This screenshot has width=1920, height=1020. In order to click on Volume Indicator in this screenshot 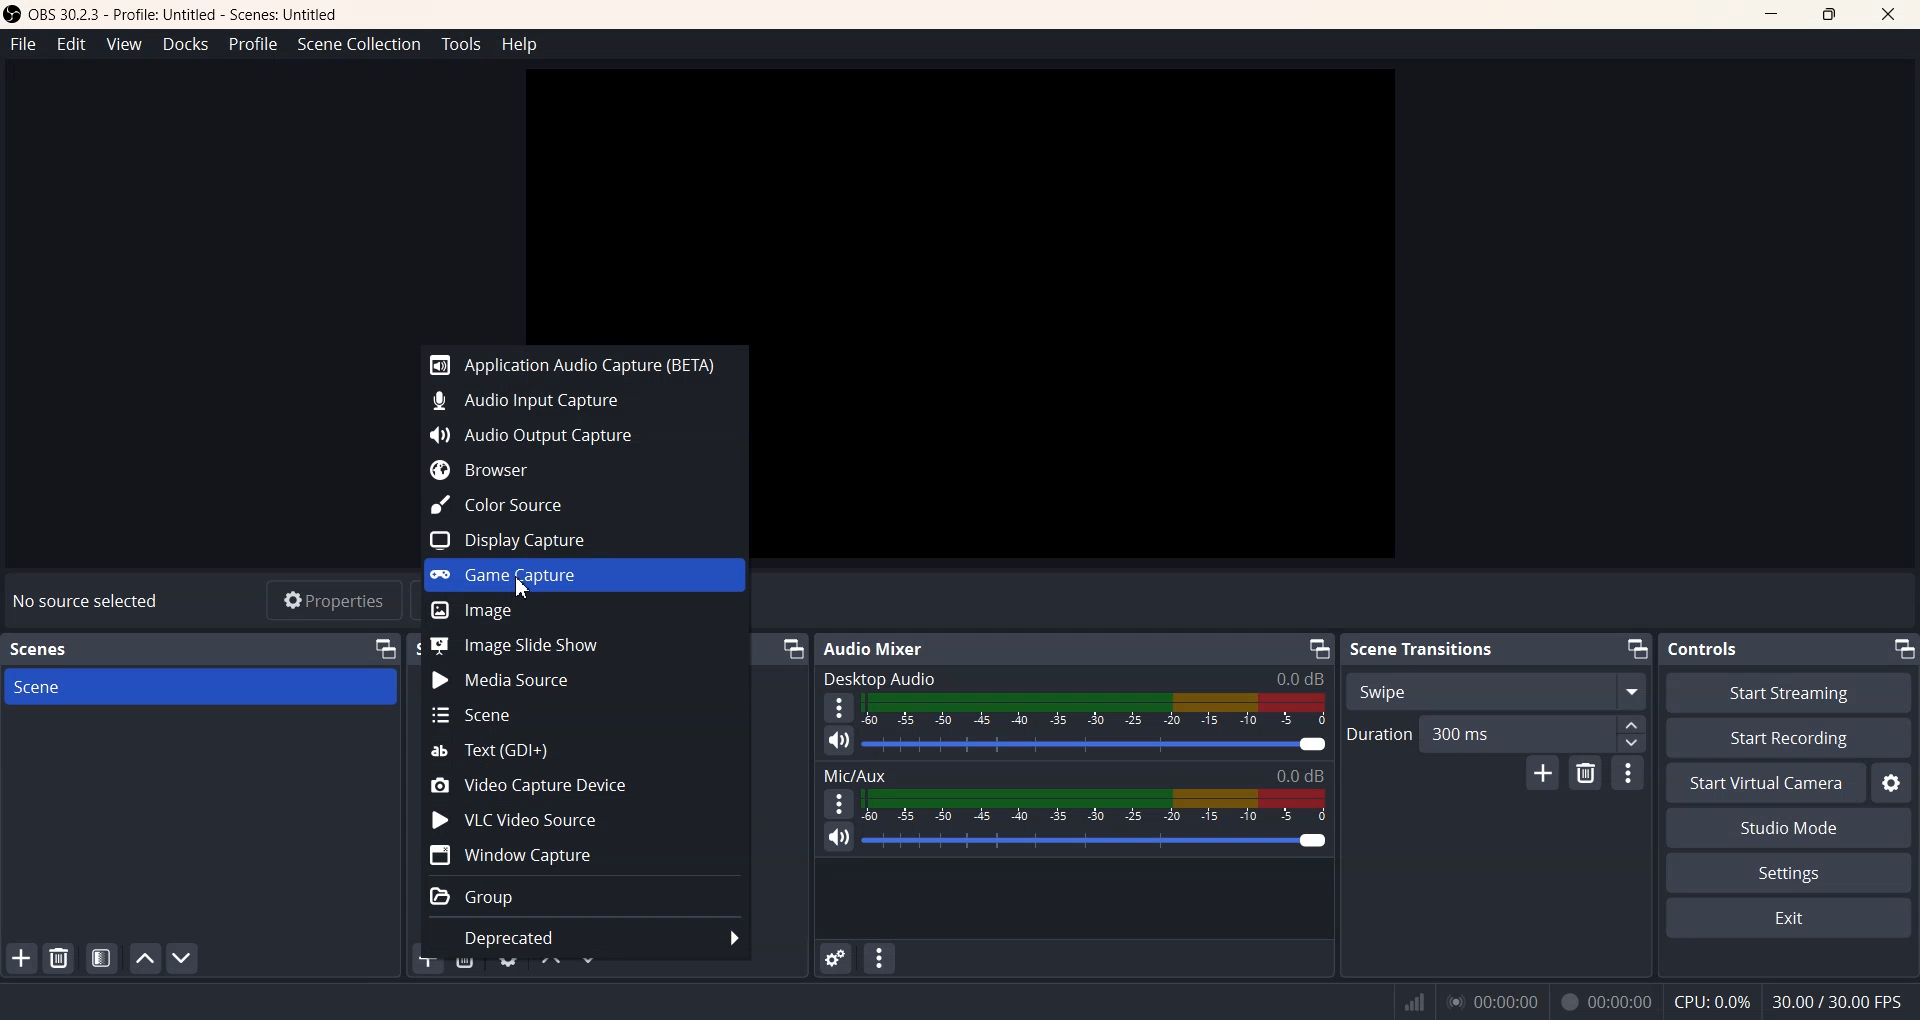, I will do `click(1096, 710)`.